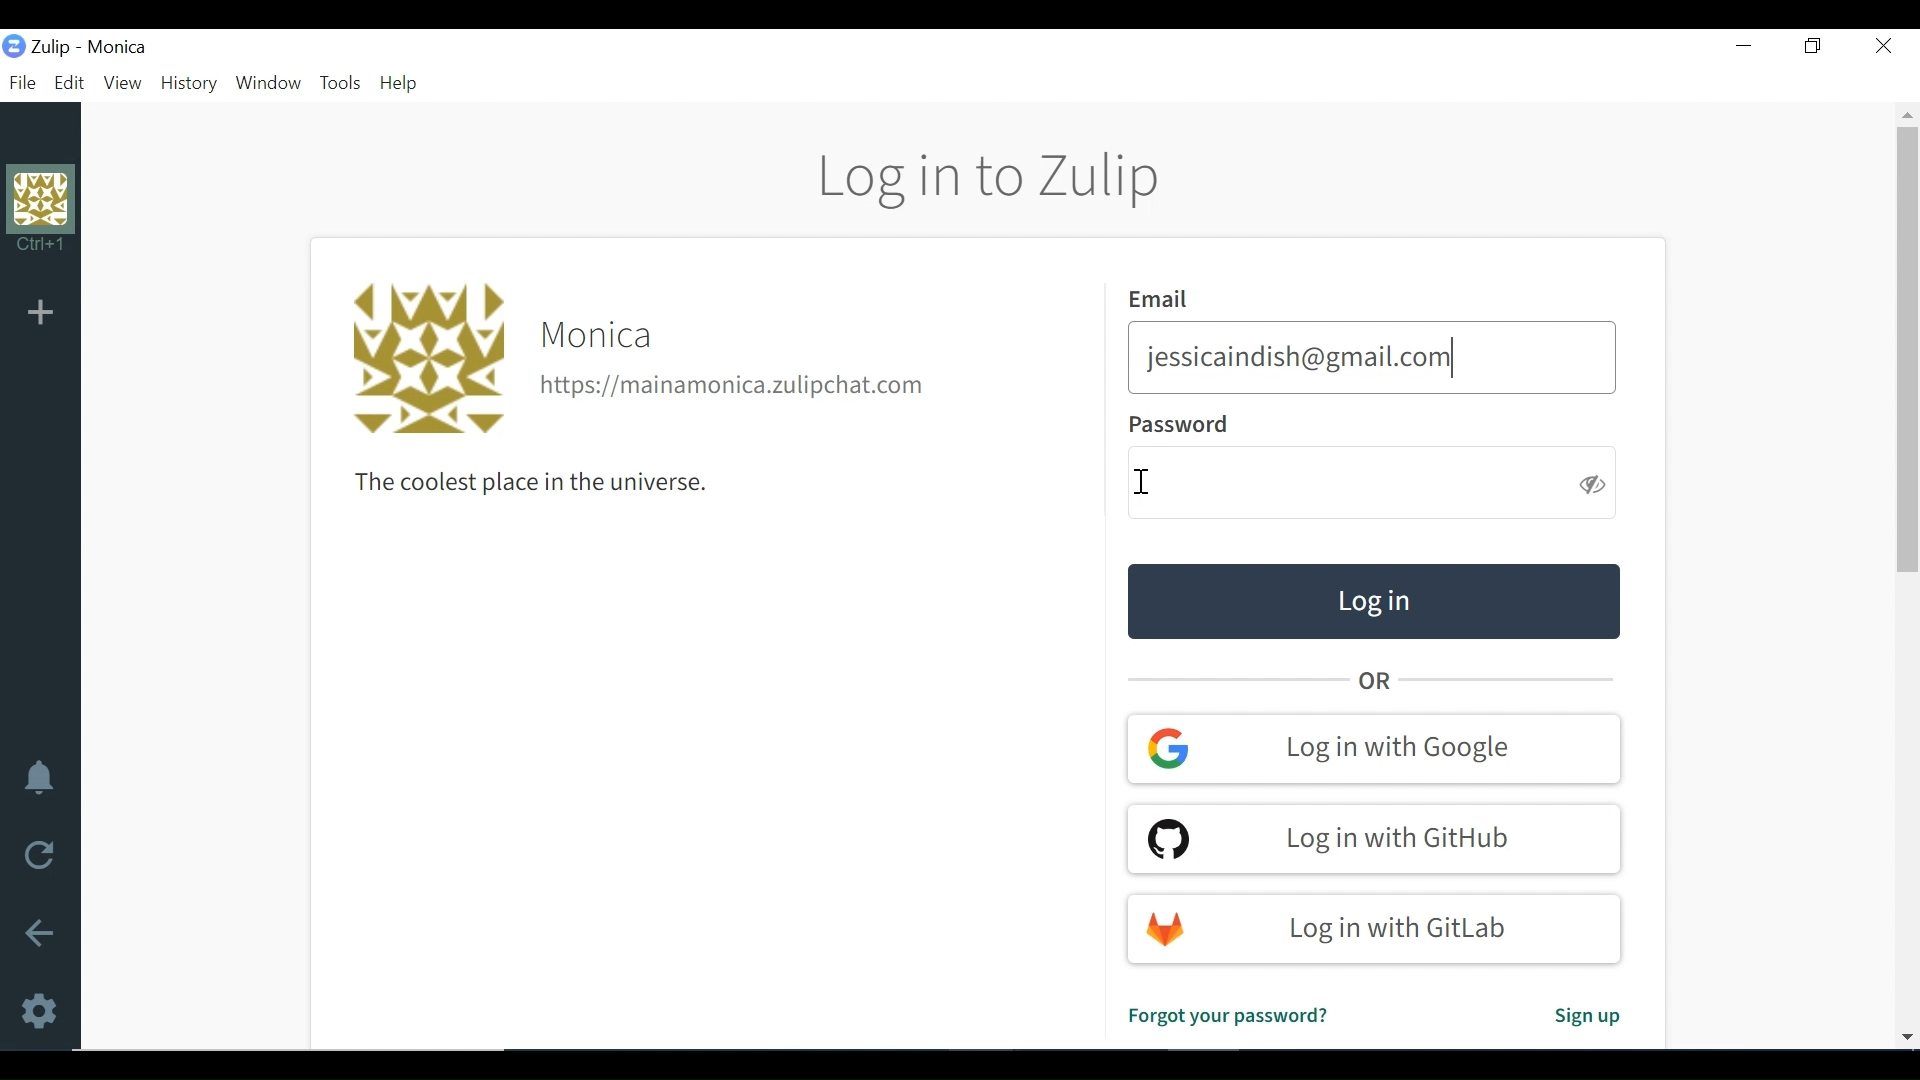  Describe the element at coordinates (1372, 601) in the screenshot. I see `Log in` at that location.